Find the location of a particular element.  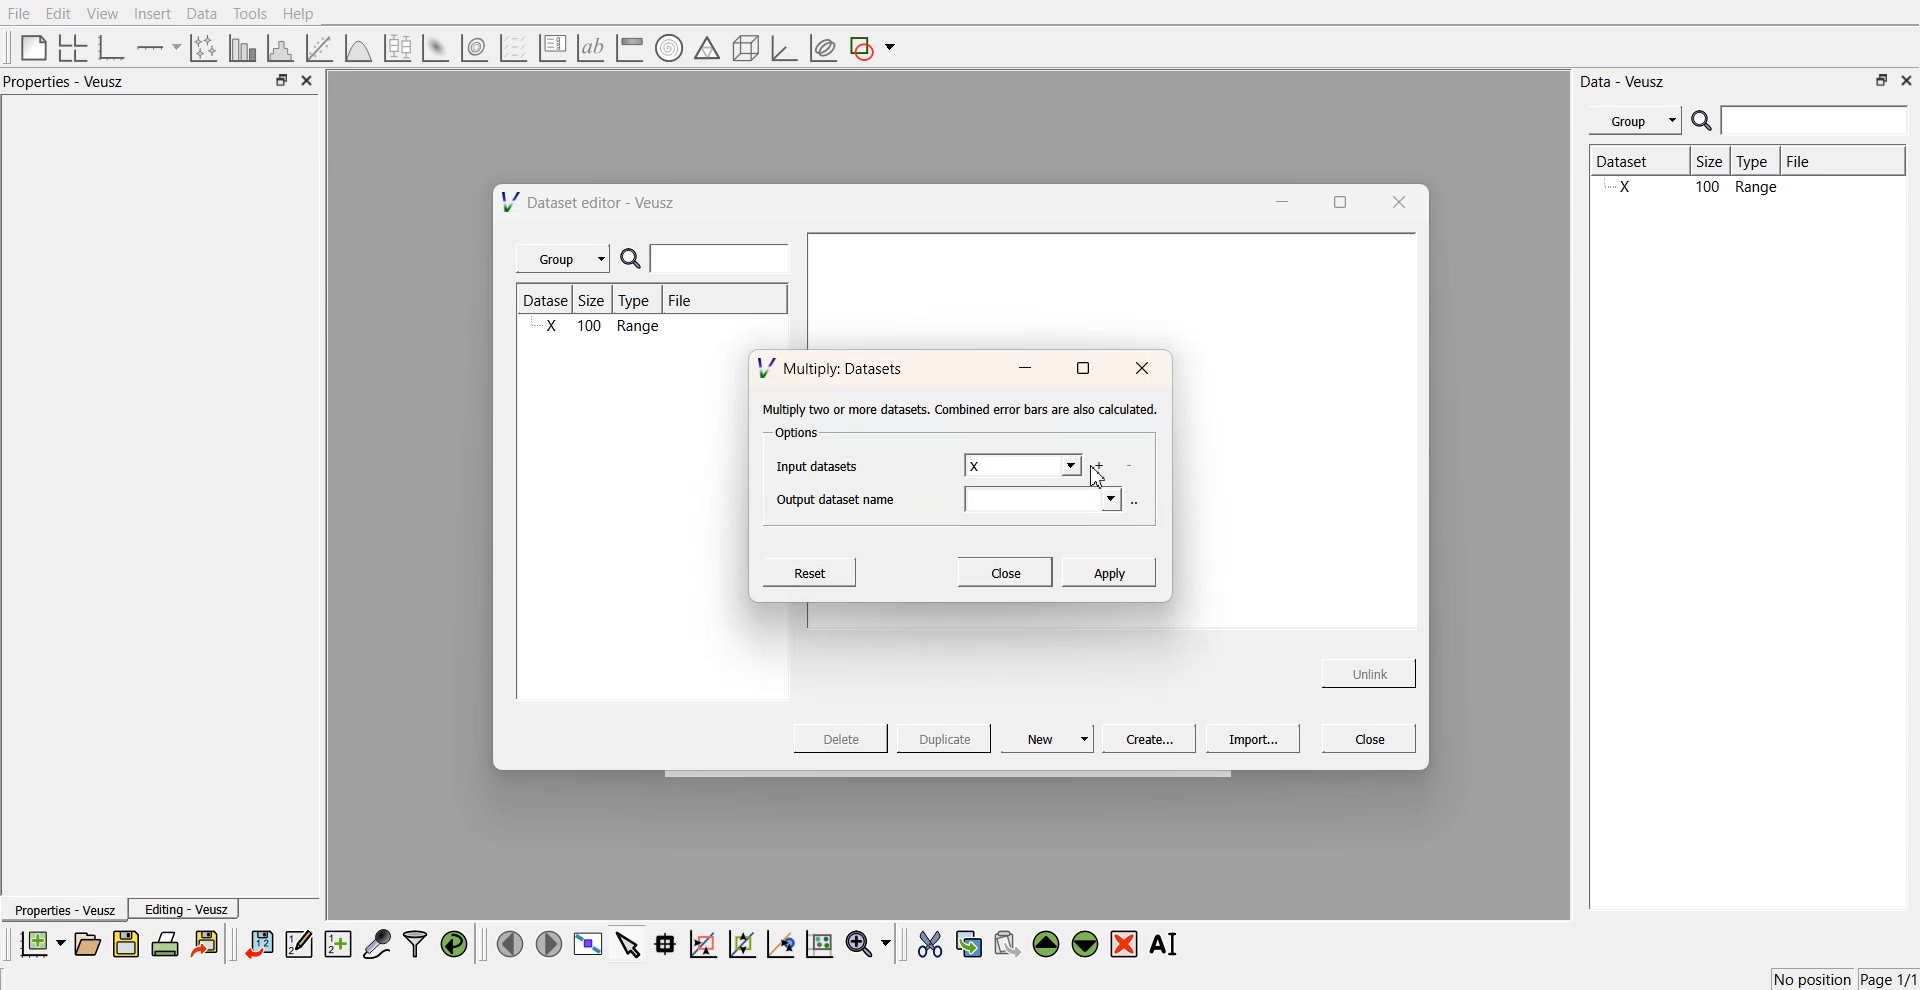

Dataset is located at coordinates (1638, 163).